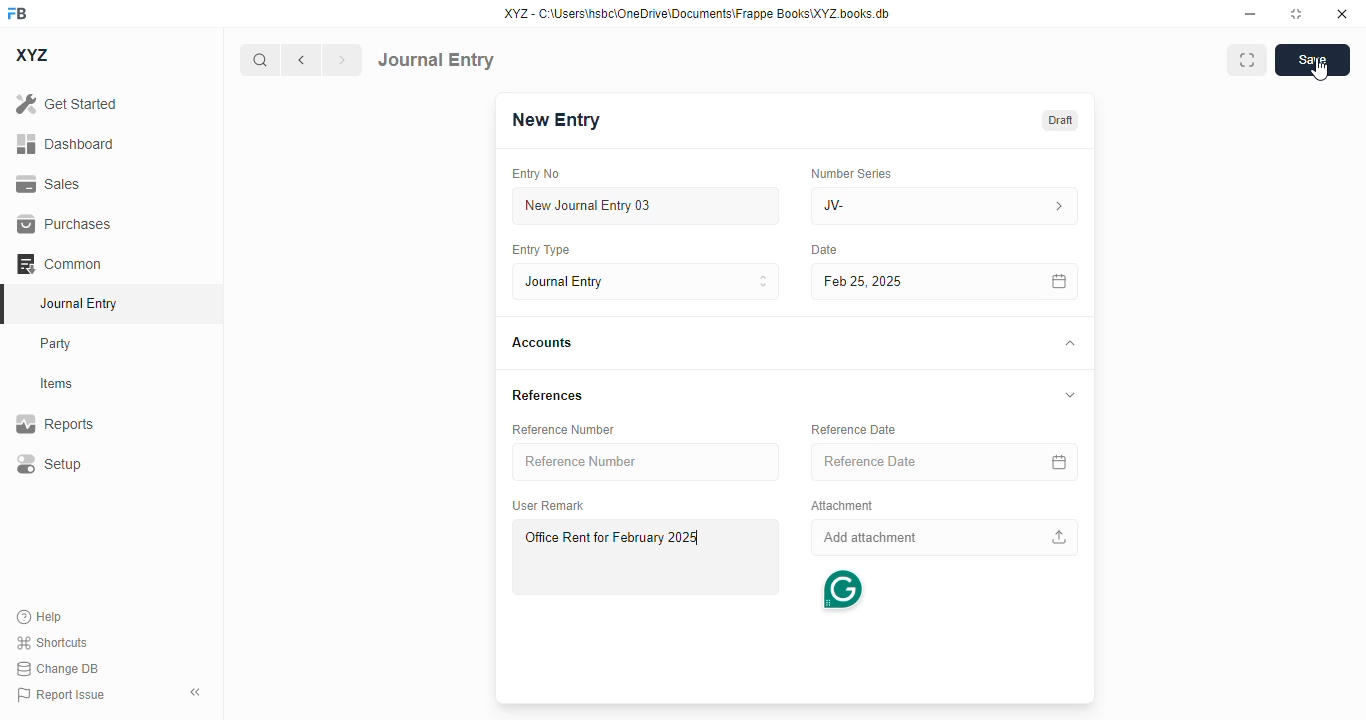 Image resolution: width=1366 pixels, height=720 pixels. I want to click on toggle maximize, so click(1295, 14).